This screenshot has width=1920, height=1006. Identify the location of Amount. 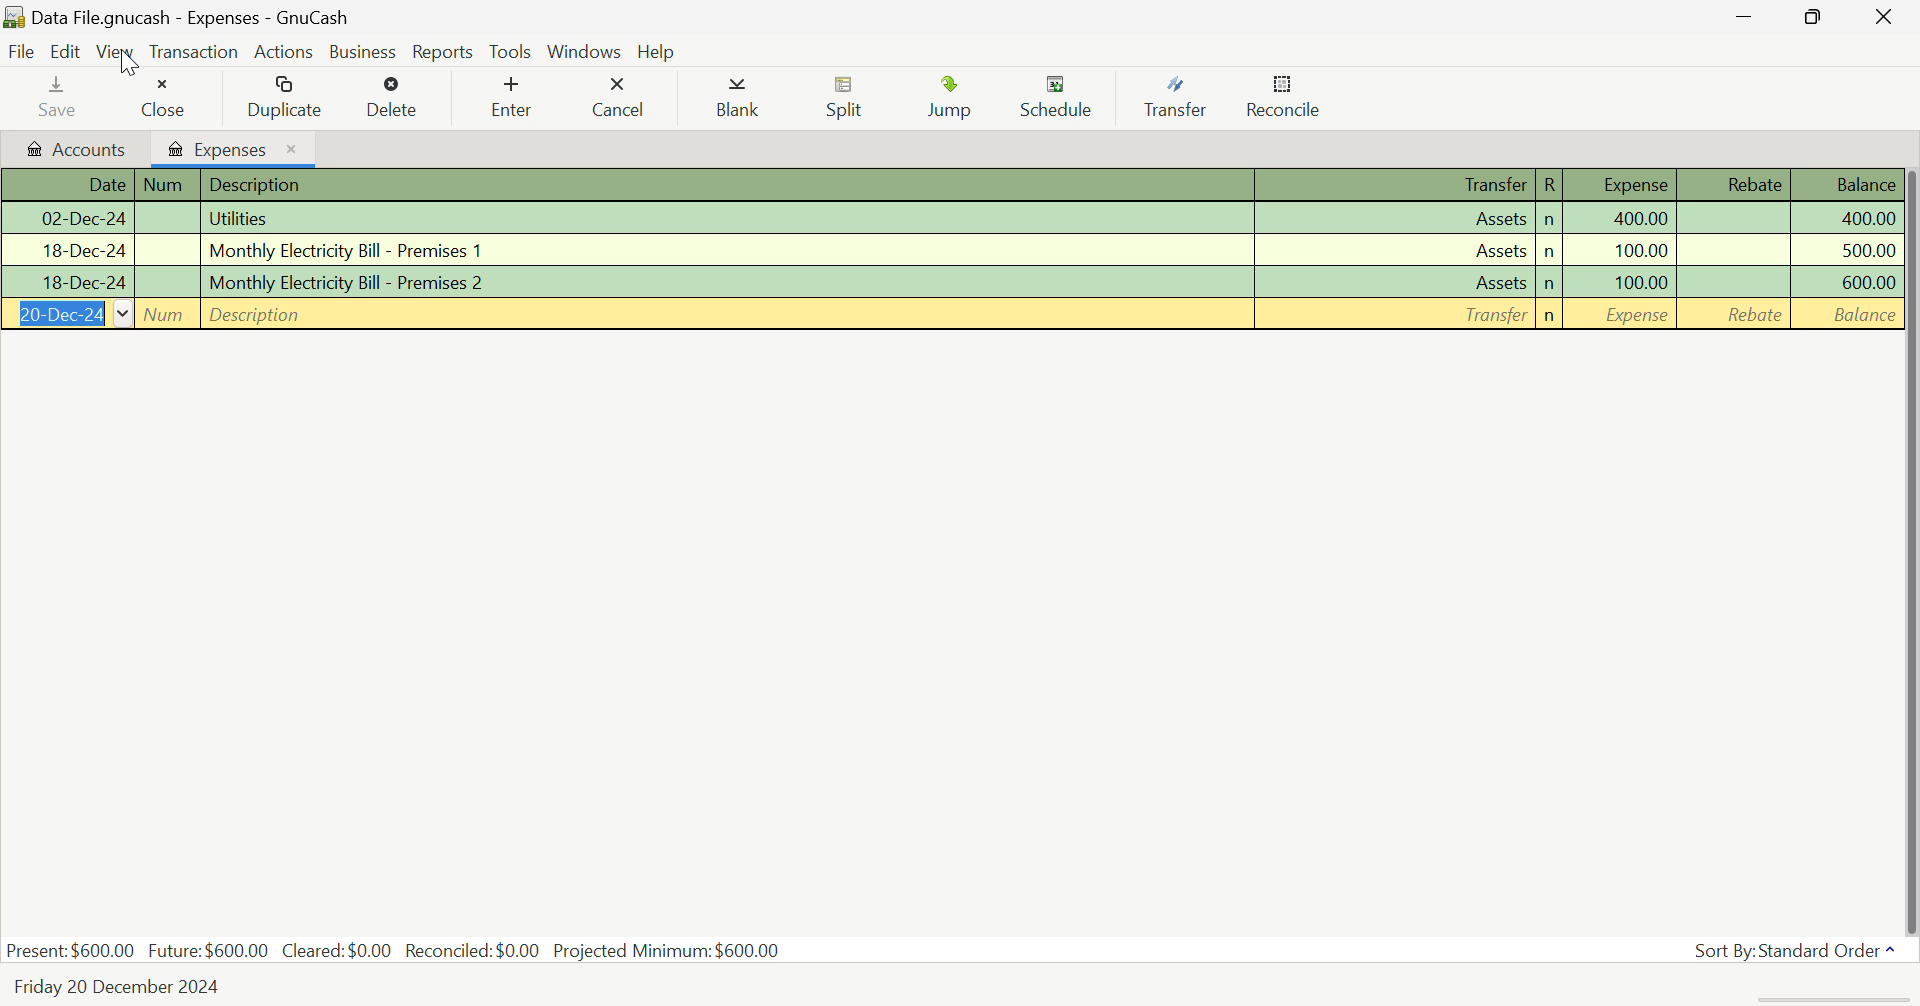
(1639, 315).